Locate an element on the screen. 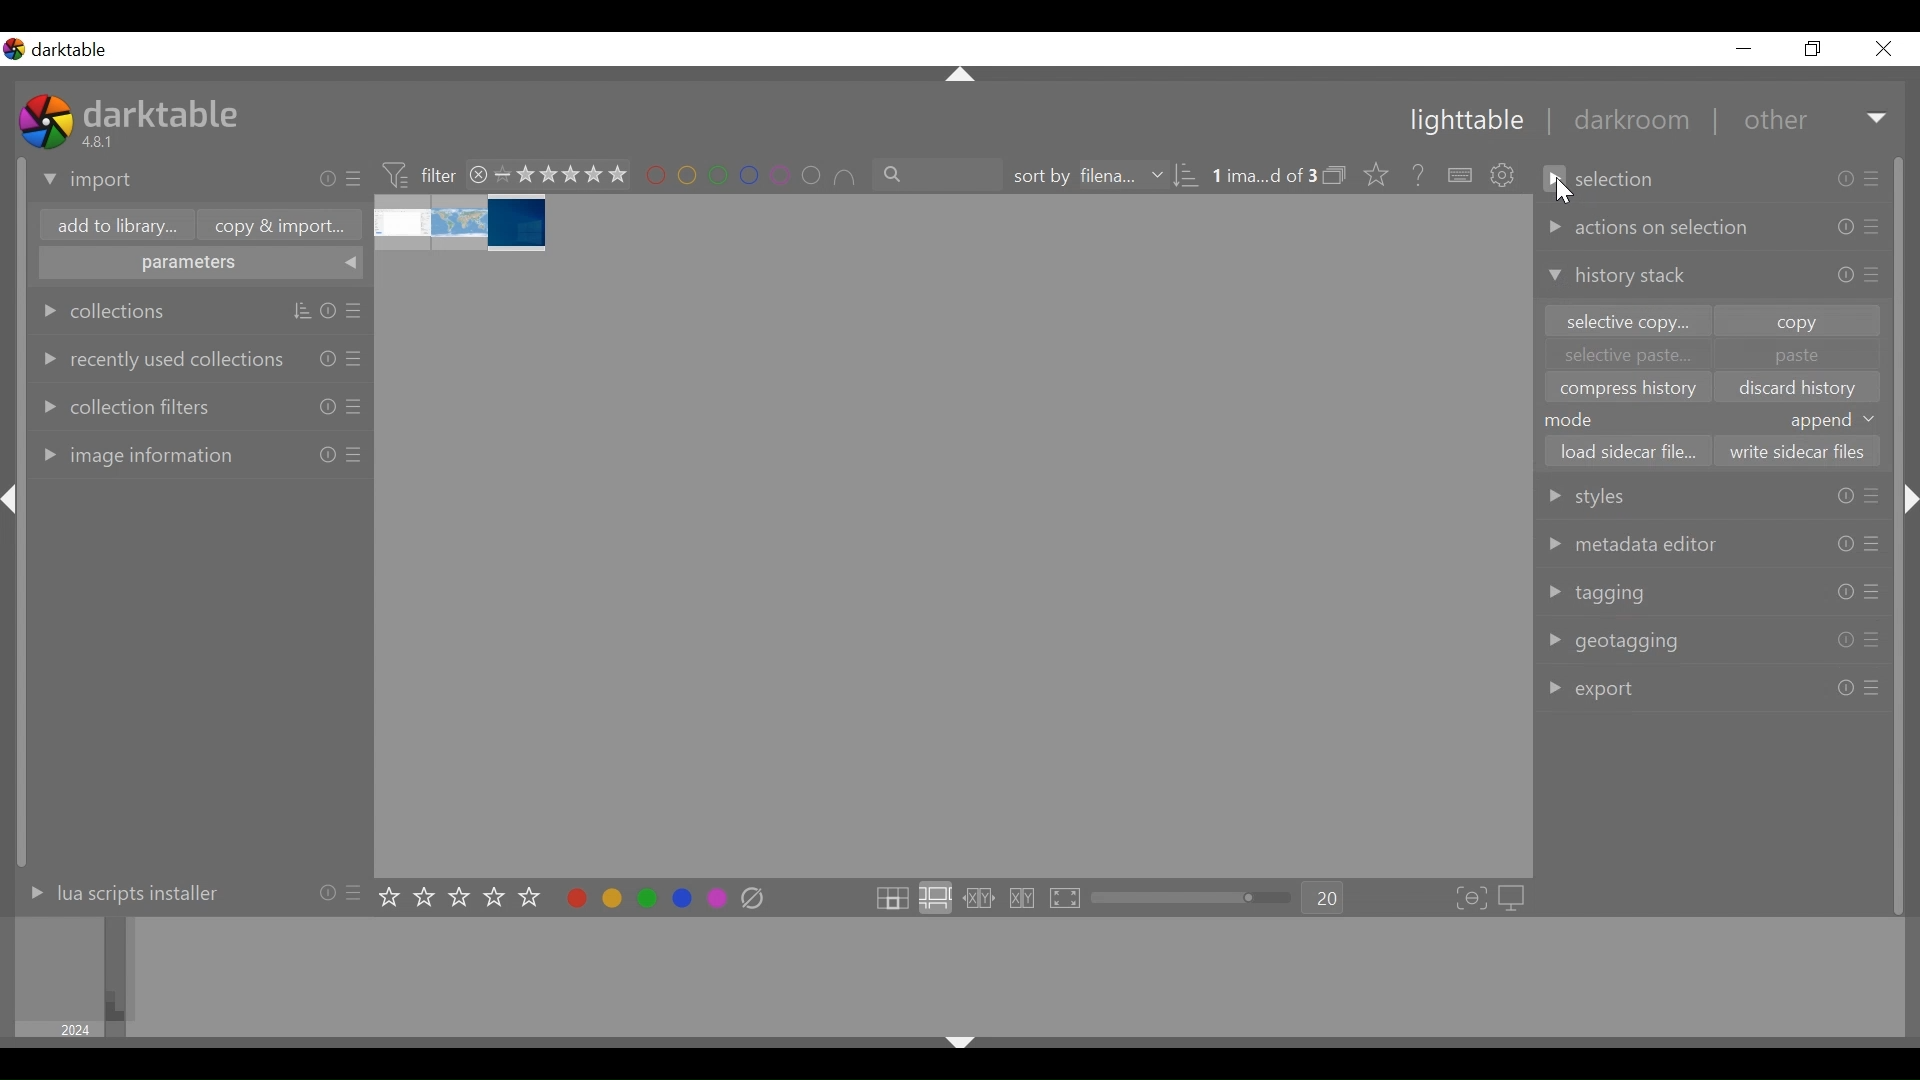 The image size is (1920, 1080). mode is located at coordinates (1574, 419).